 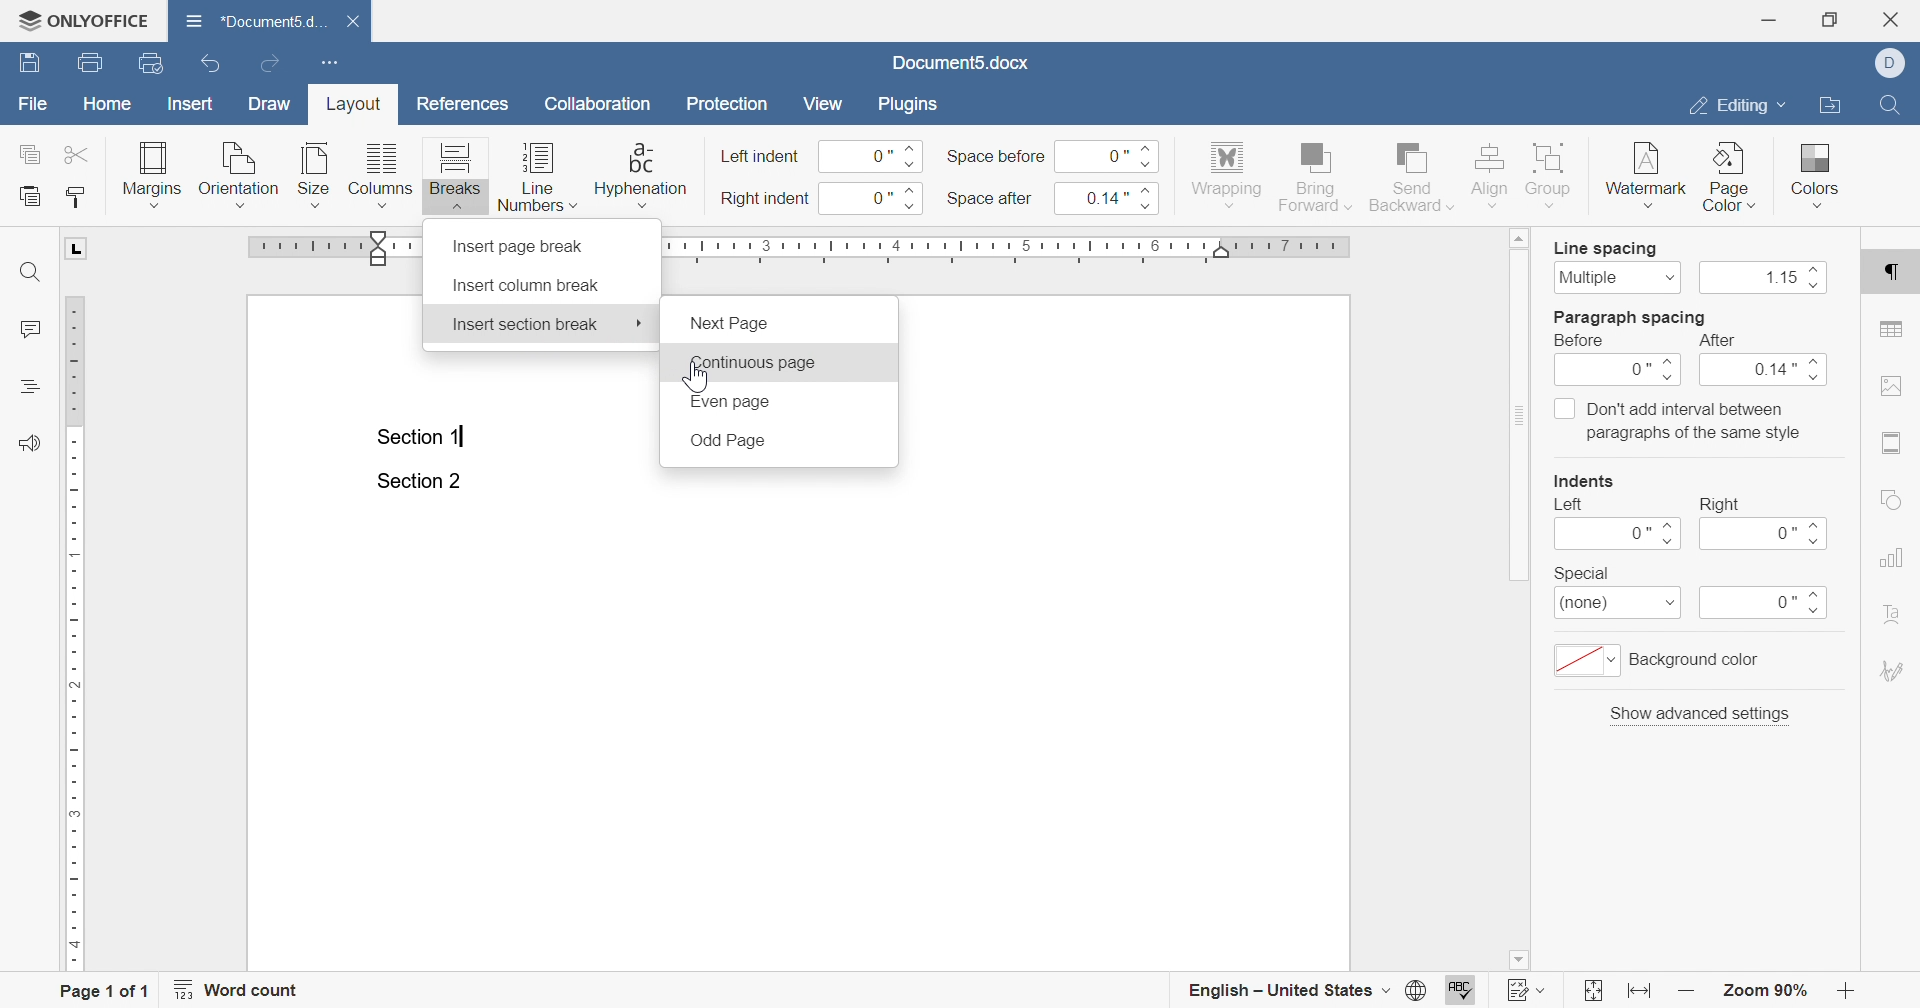 What do you see at coordinates (1617, 534) in the screenshot?
I see `0` at bounding box center [1617, 534].